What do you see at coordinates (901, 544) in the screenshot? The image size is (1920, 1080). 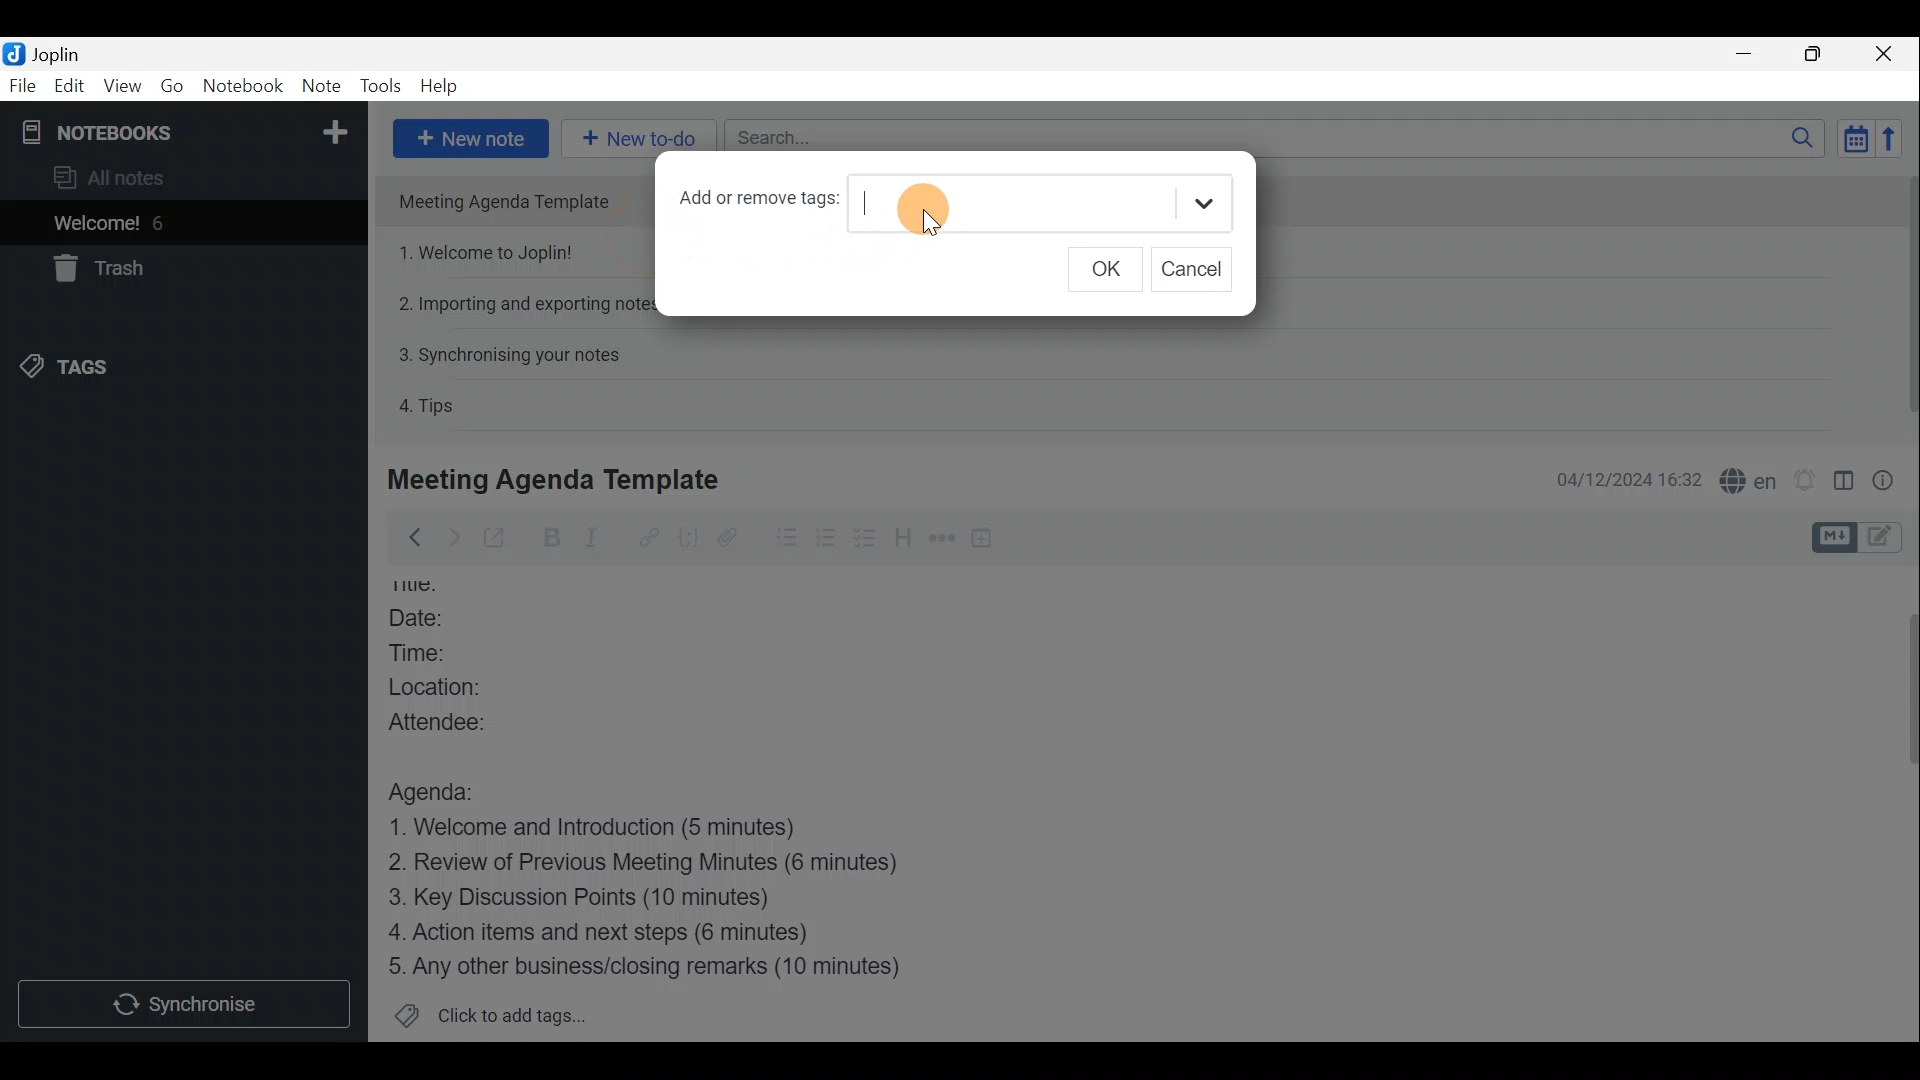 I see `Heading` at bounding box center [901, 544].